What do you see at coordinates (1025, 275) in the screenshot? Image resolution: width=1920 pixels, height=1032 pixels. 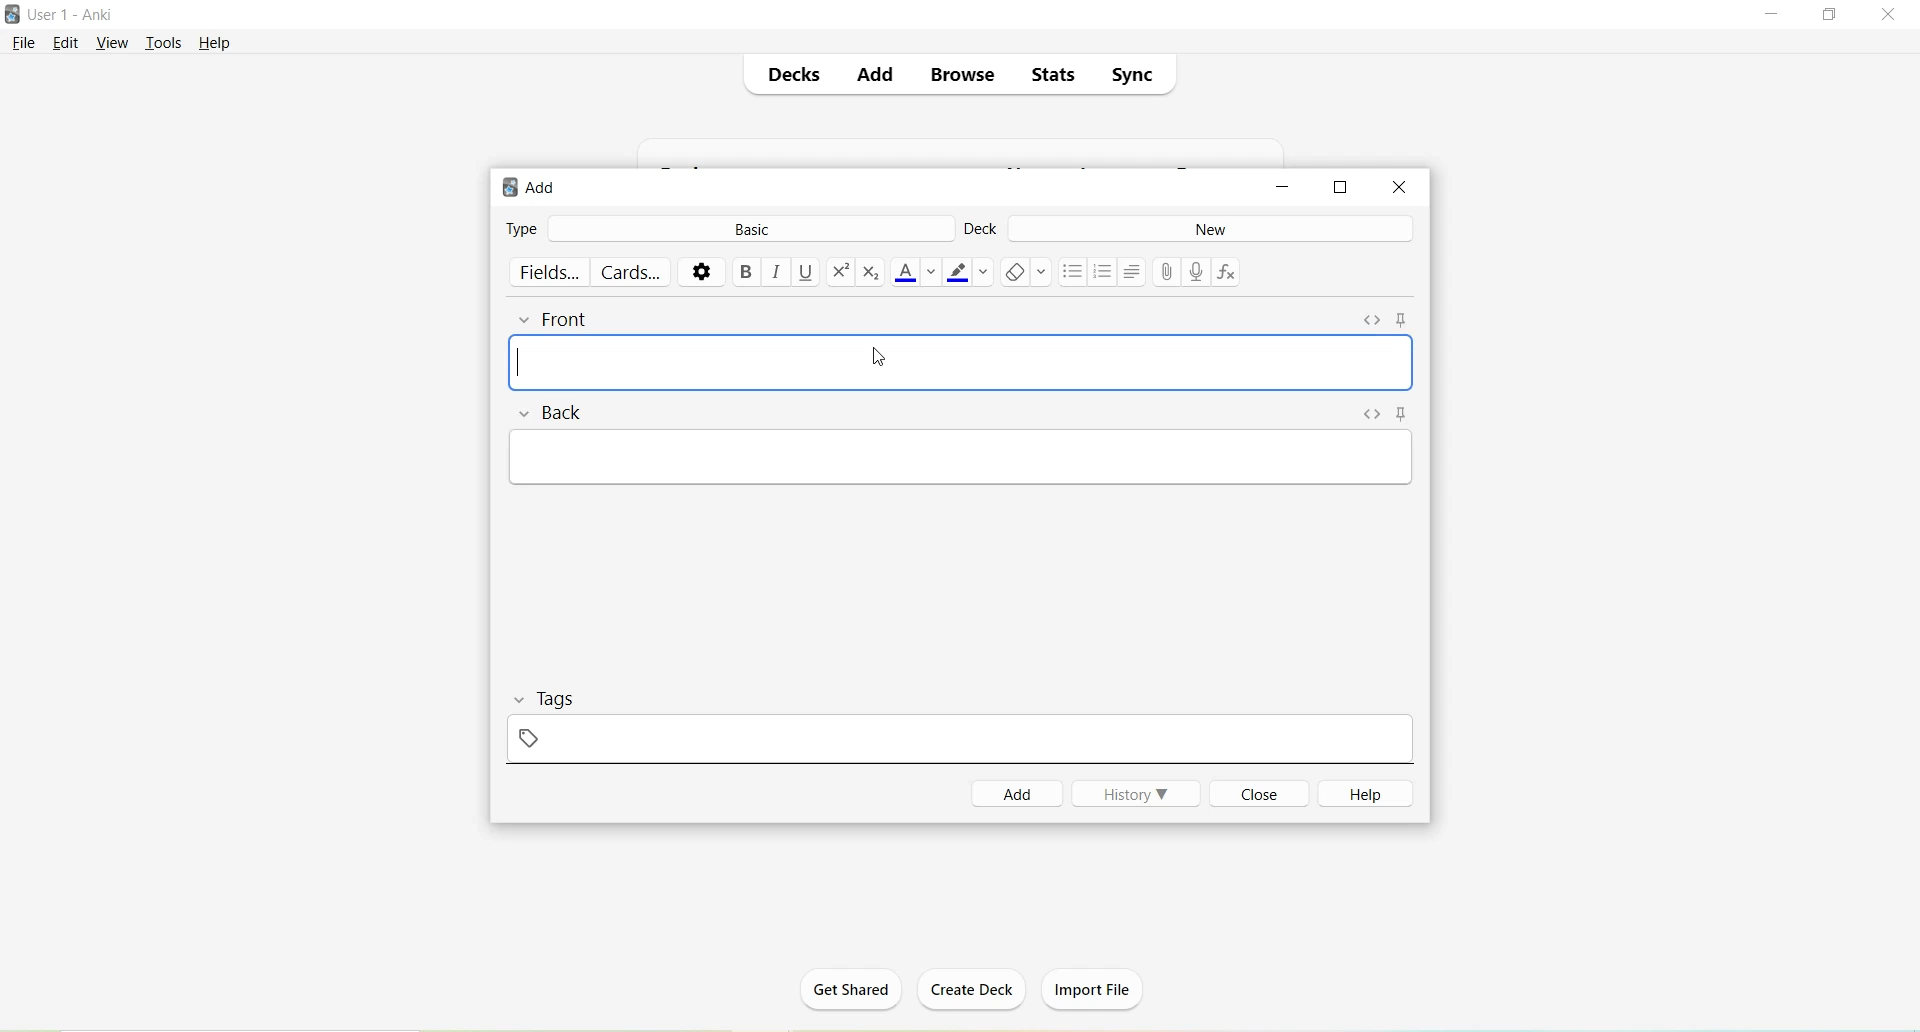 I see `Remove formatting` at bounding box center [1025, 275].